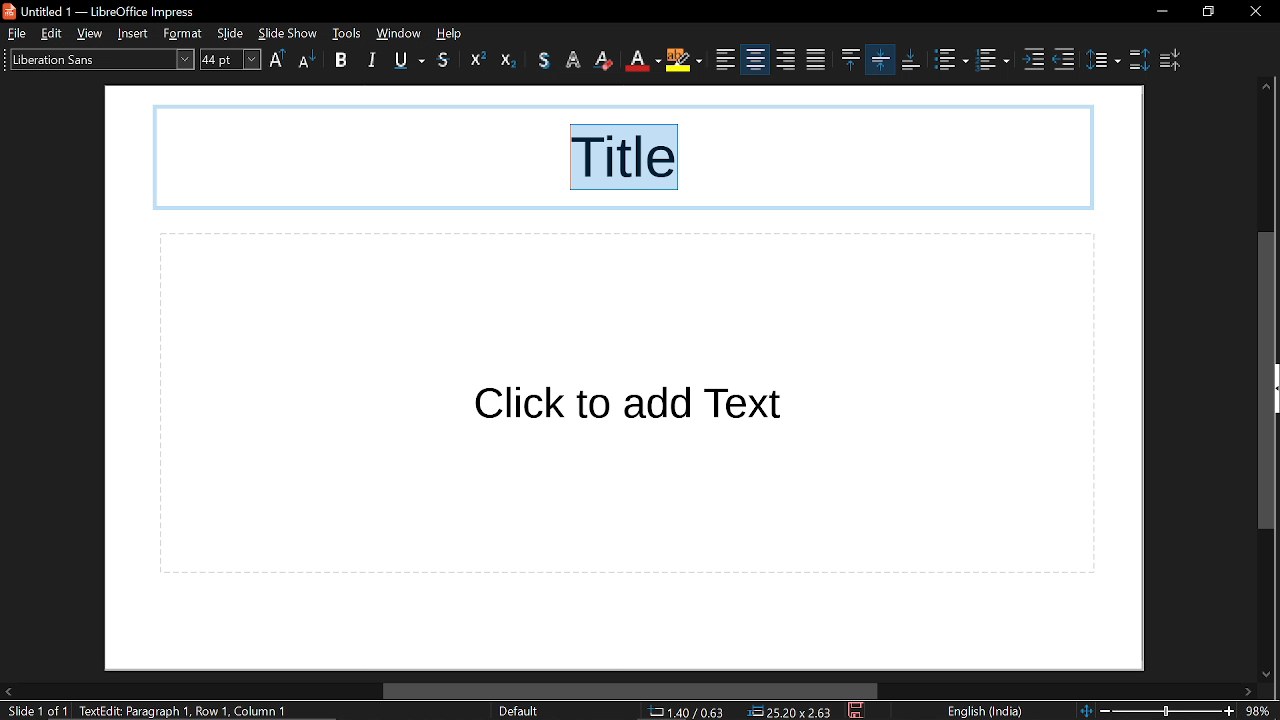 Image resolution: width=1280 pixels, height=720 pixels. I want to click on justified, so click(786, 60).